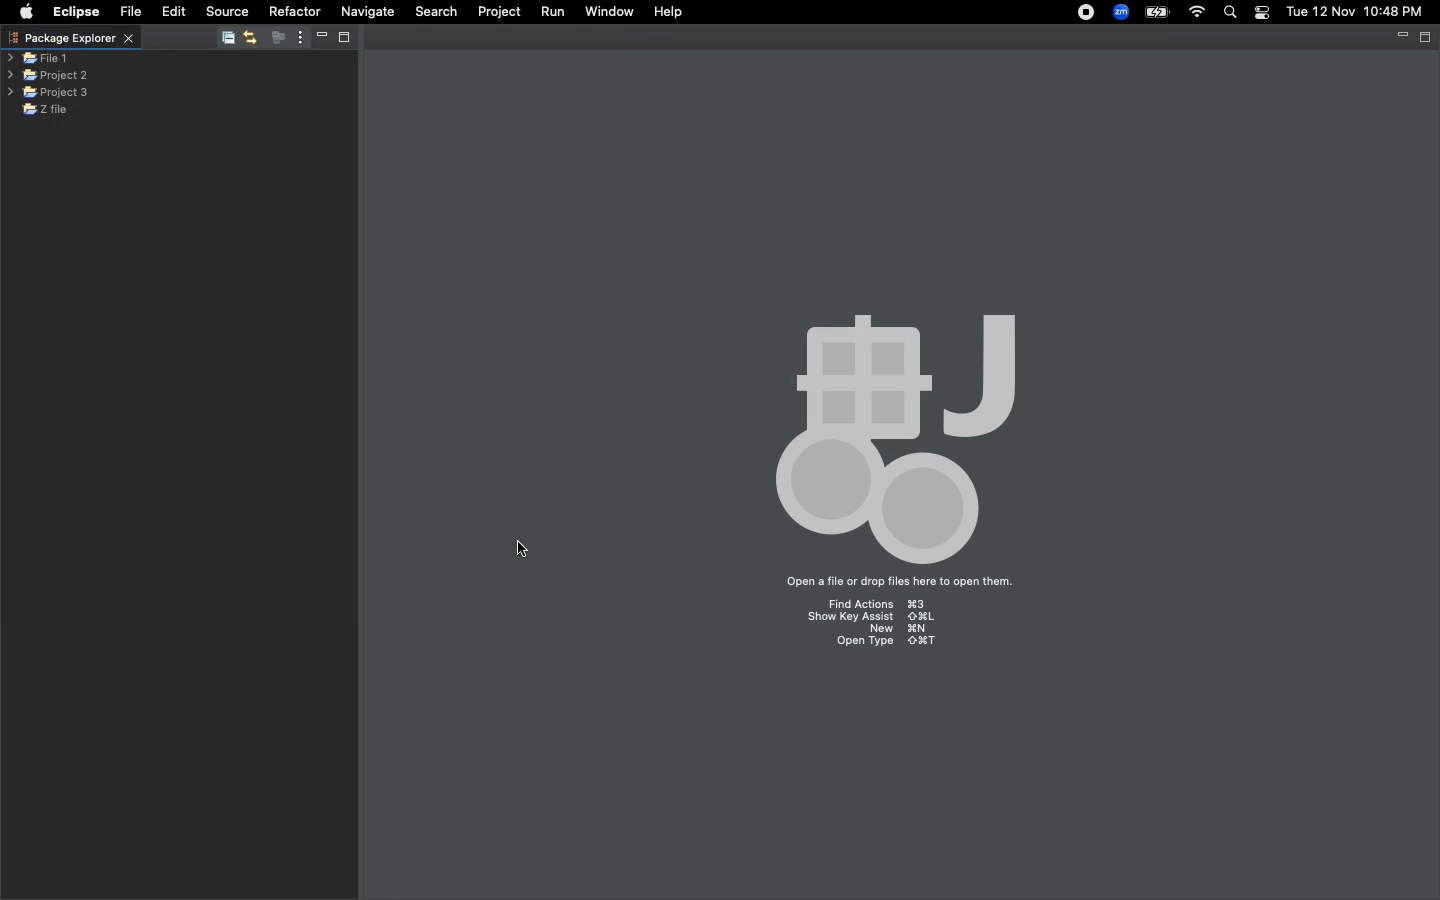  What do you see at coordinates (1199, 12) in the screenshot?
I see `Internet` at bounding box center [1199, 12].